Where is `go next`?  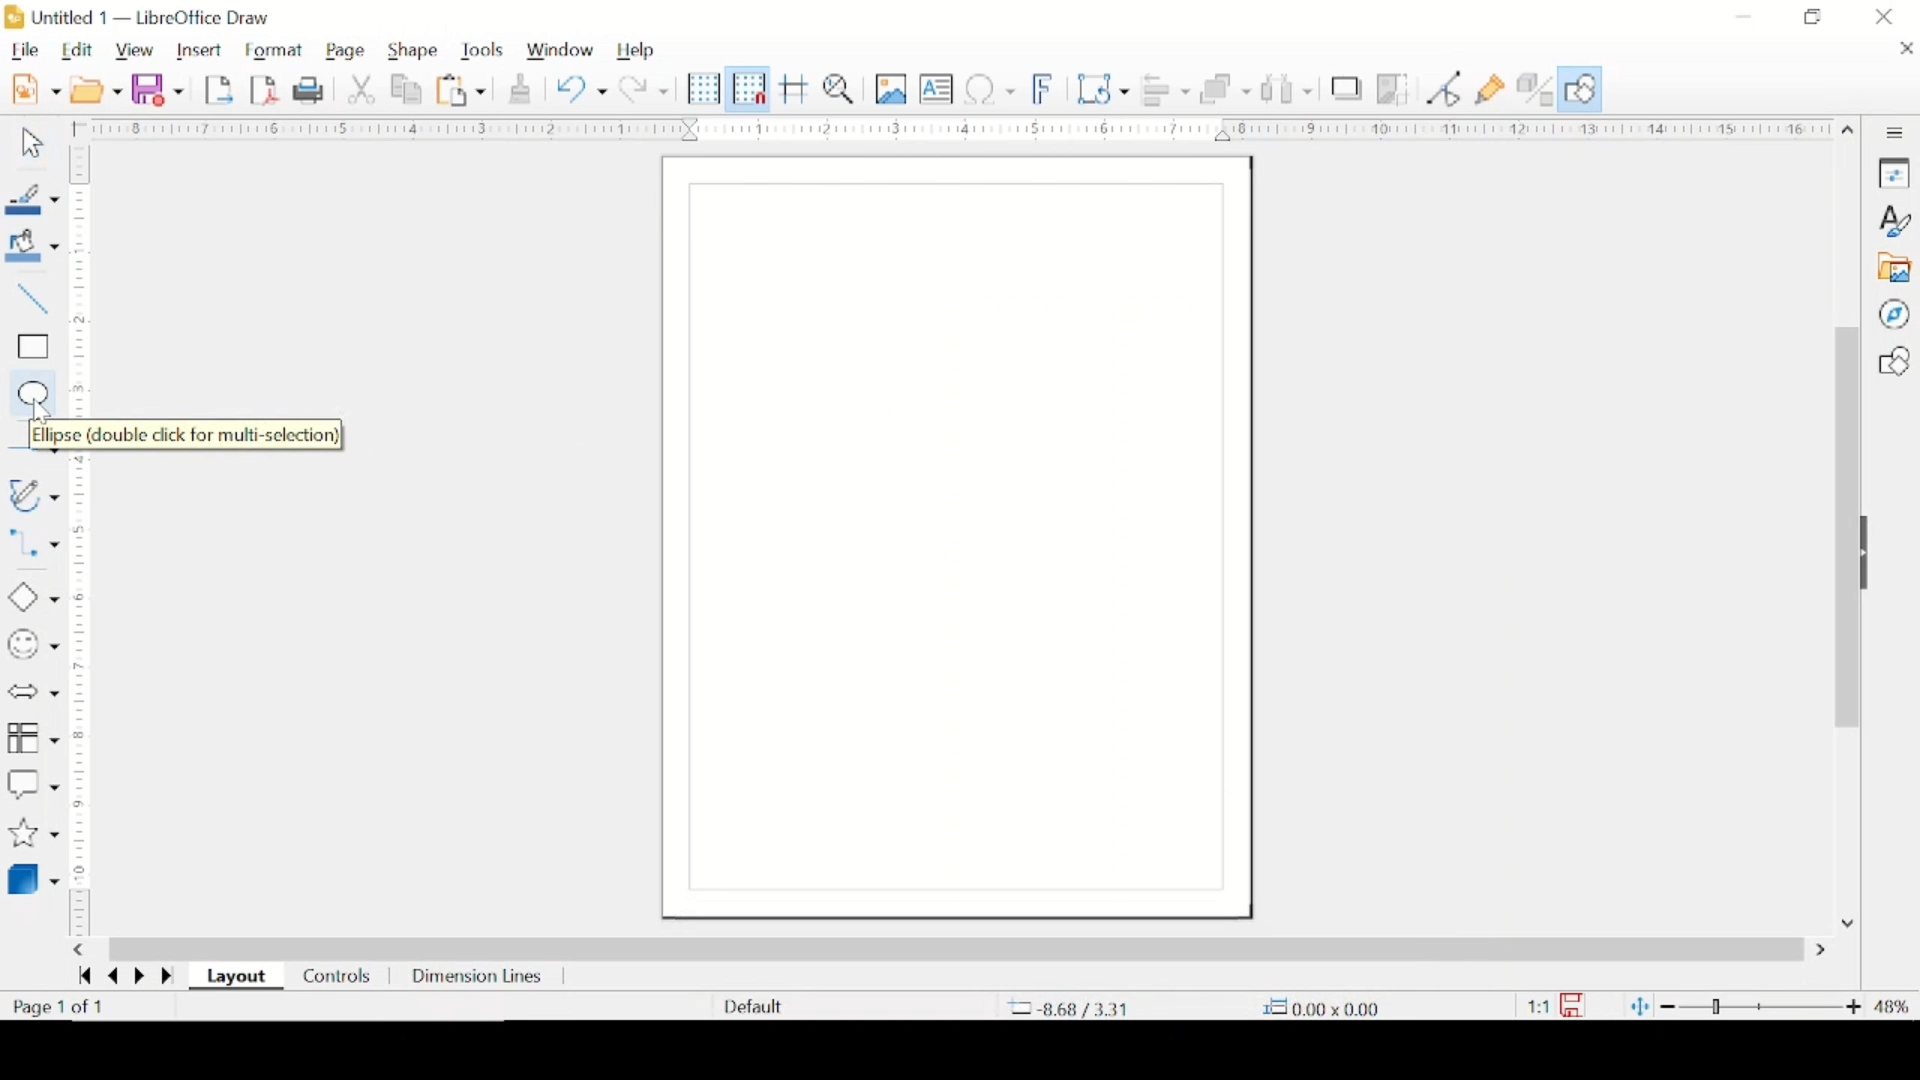
go next is located at coordinates (134, 976).